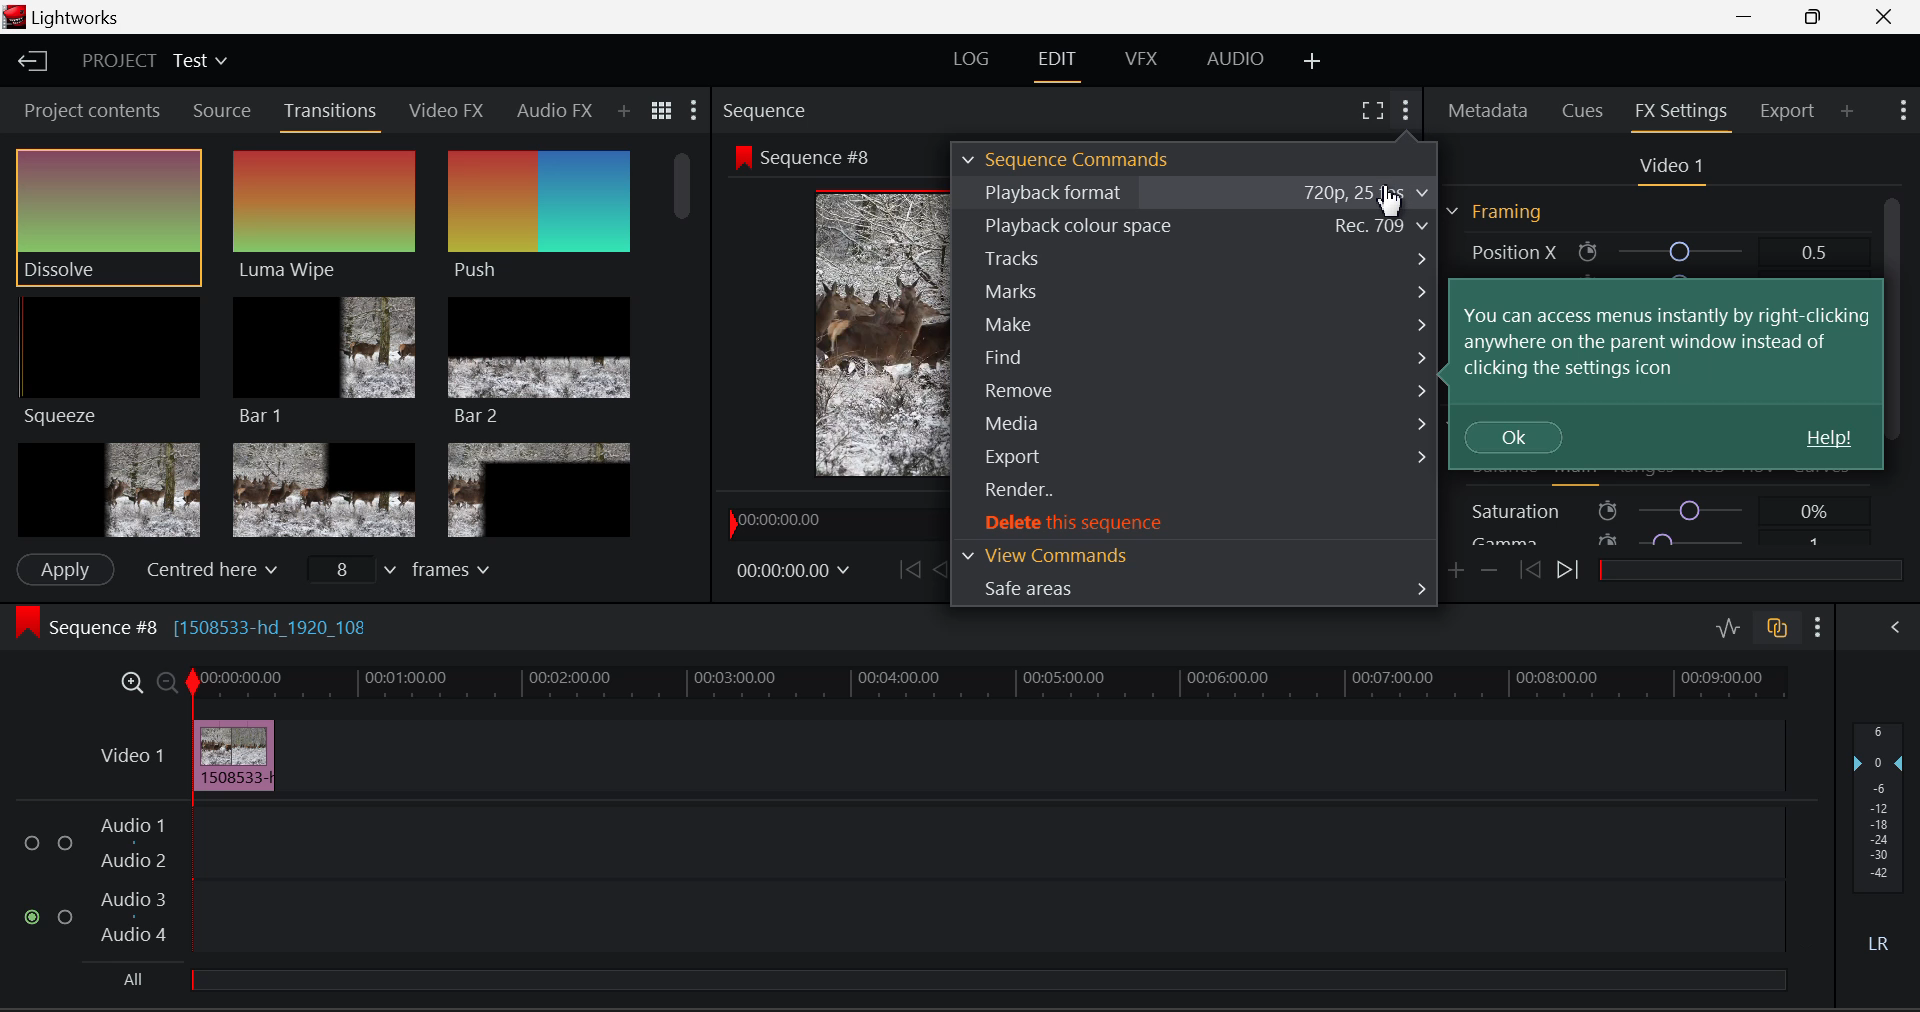 The width and height of the screenshot is (1920, 1012). I want to click on Minimize, so click(1816, 17).